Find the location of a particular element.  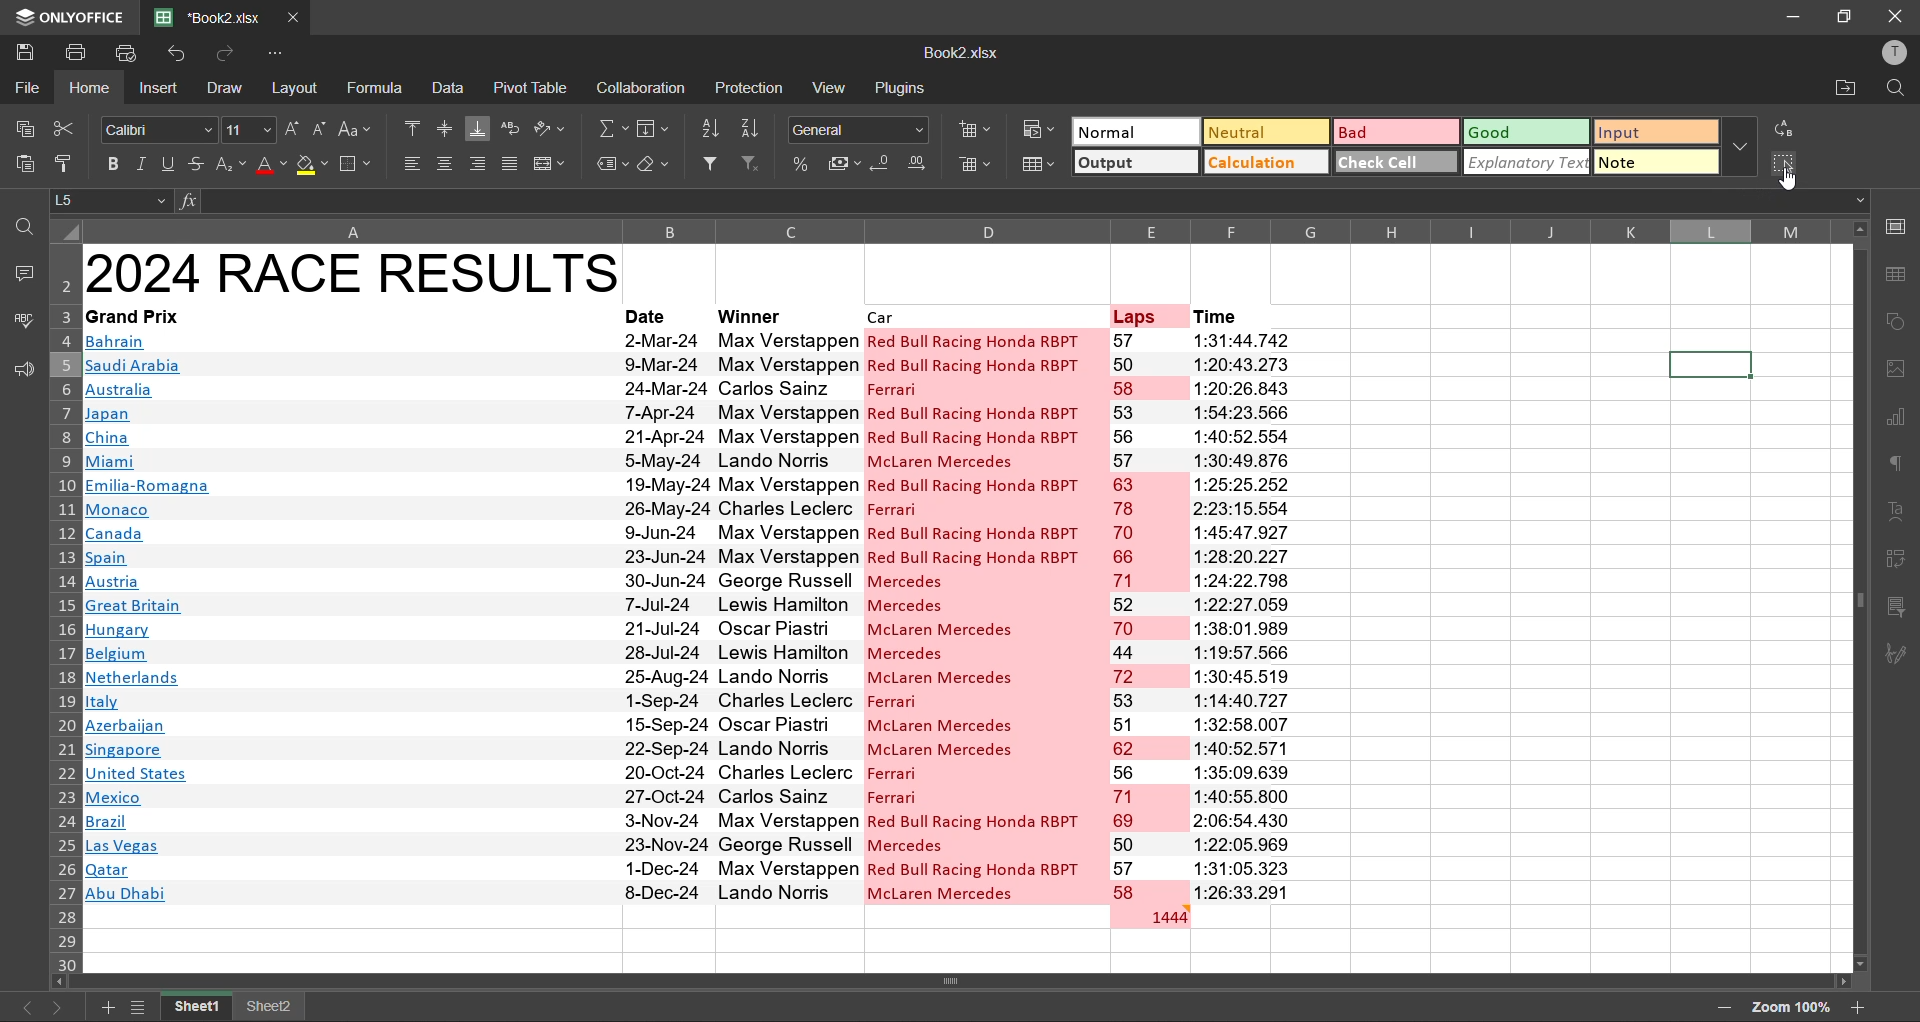

align left is located at coordinates (410, 164).